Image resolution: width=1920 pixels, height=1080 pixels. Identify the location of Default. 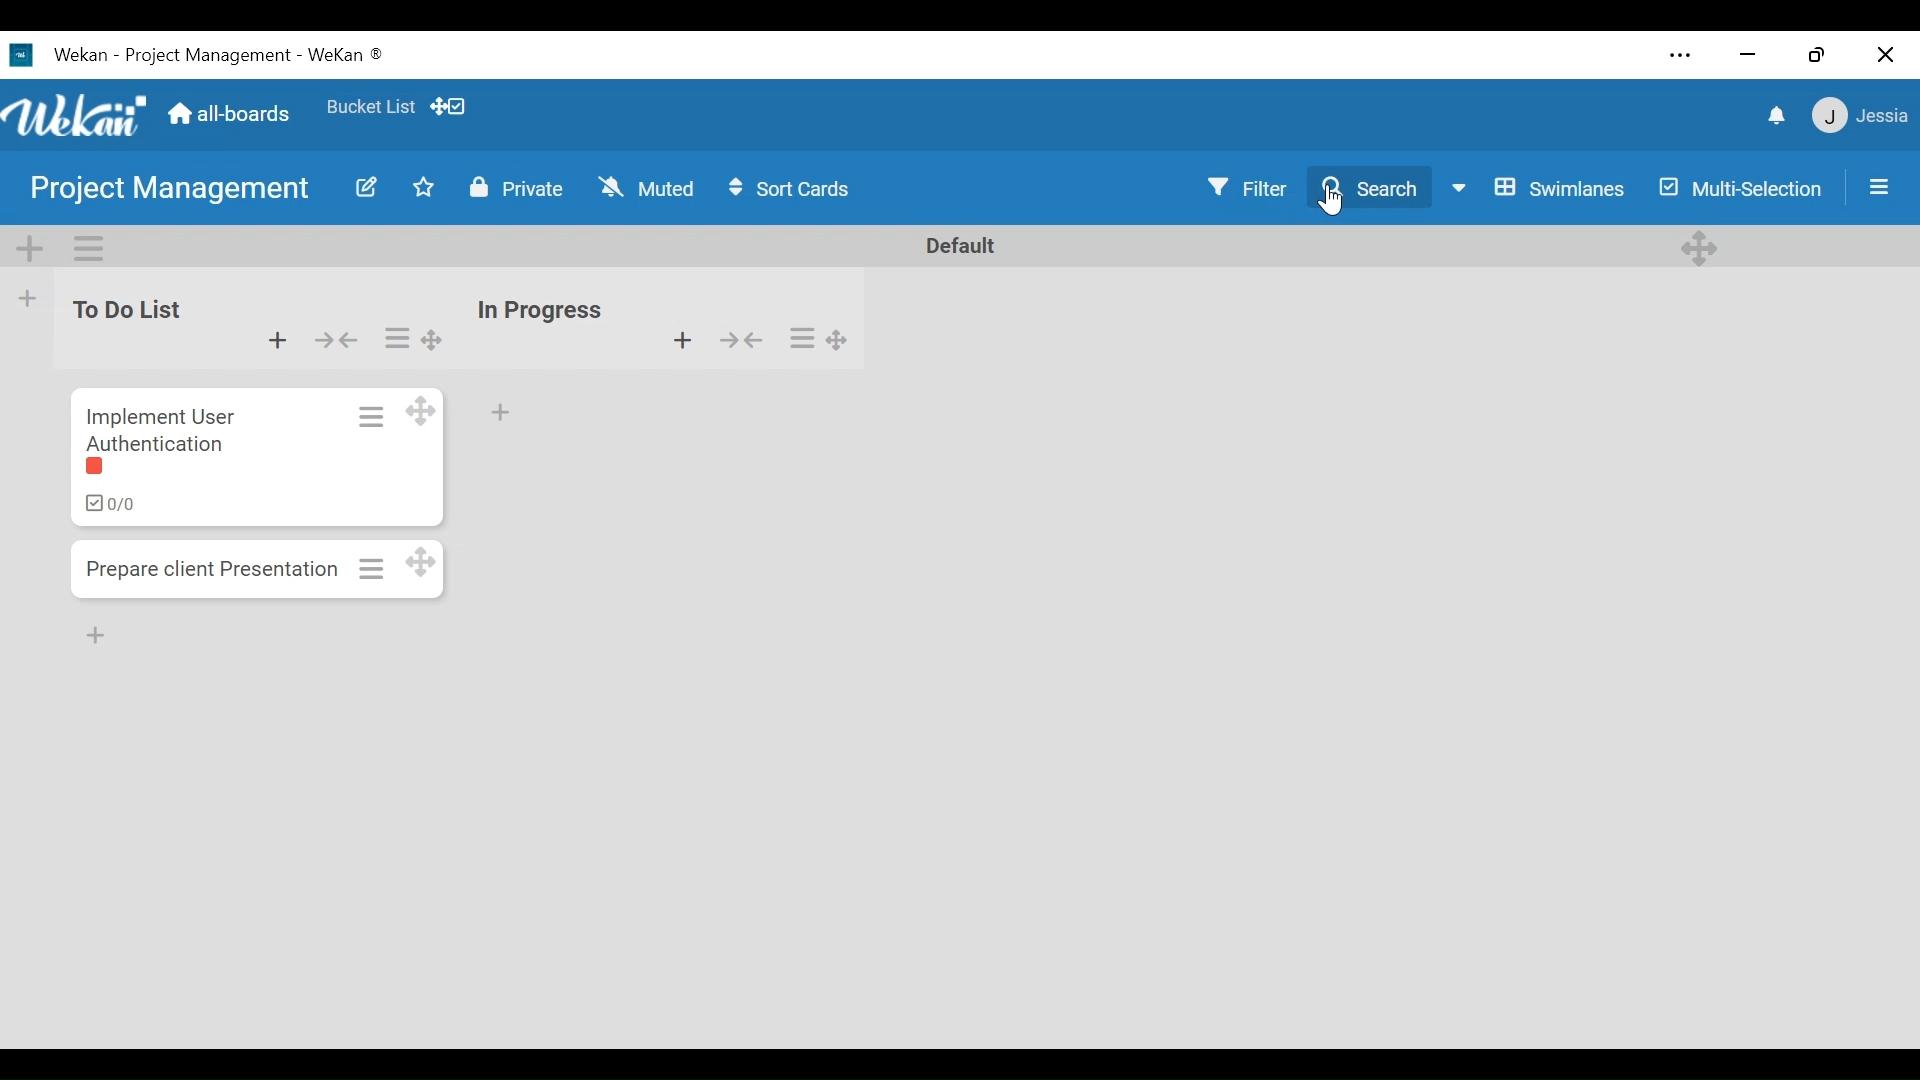
(969, 245).